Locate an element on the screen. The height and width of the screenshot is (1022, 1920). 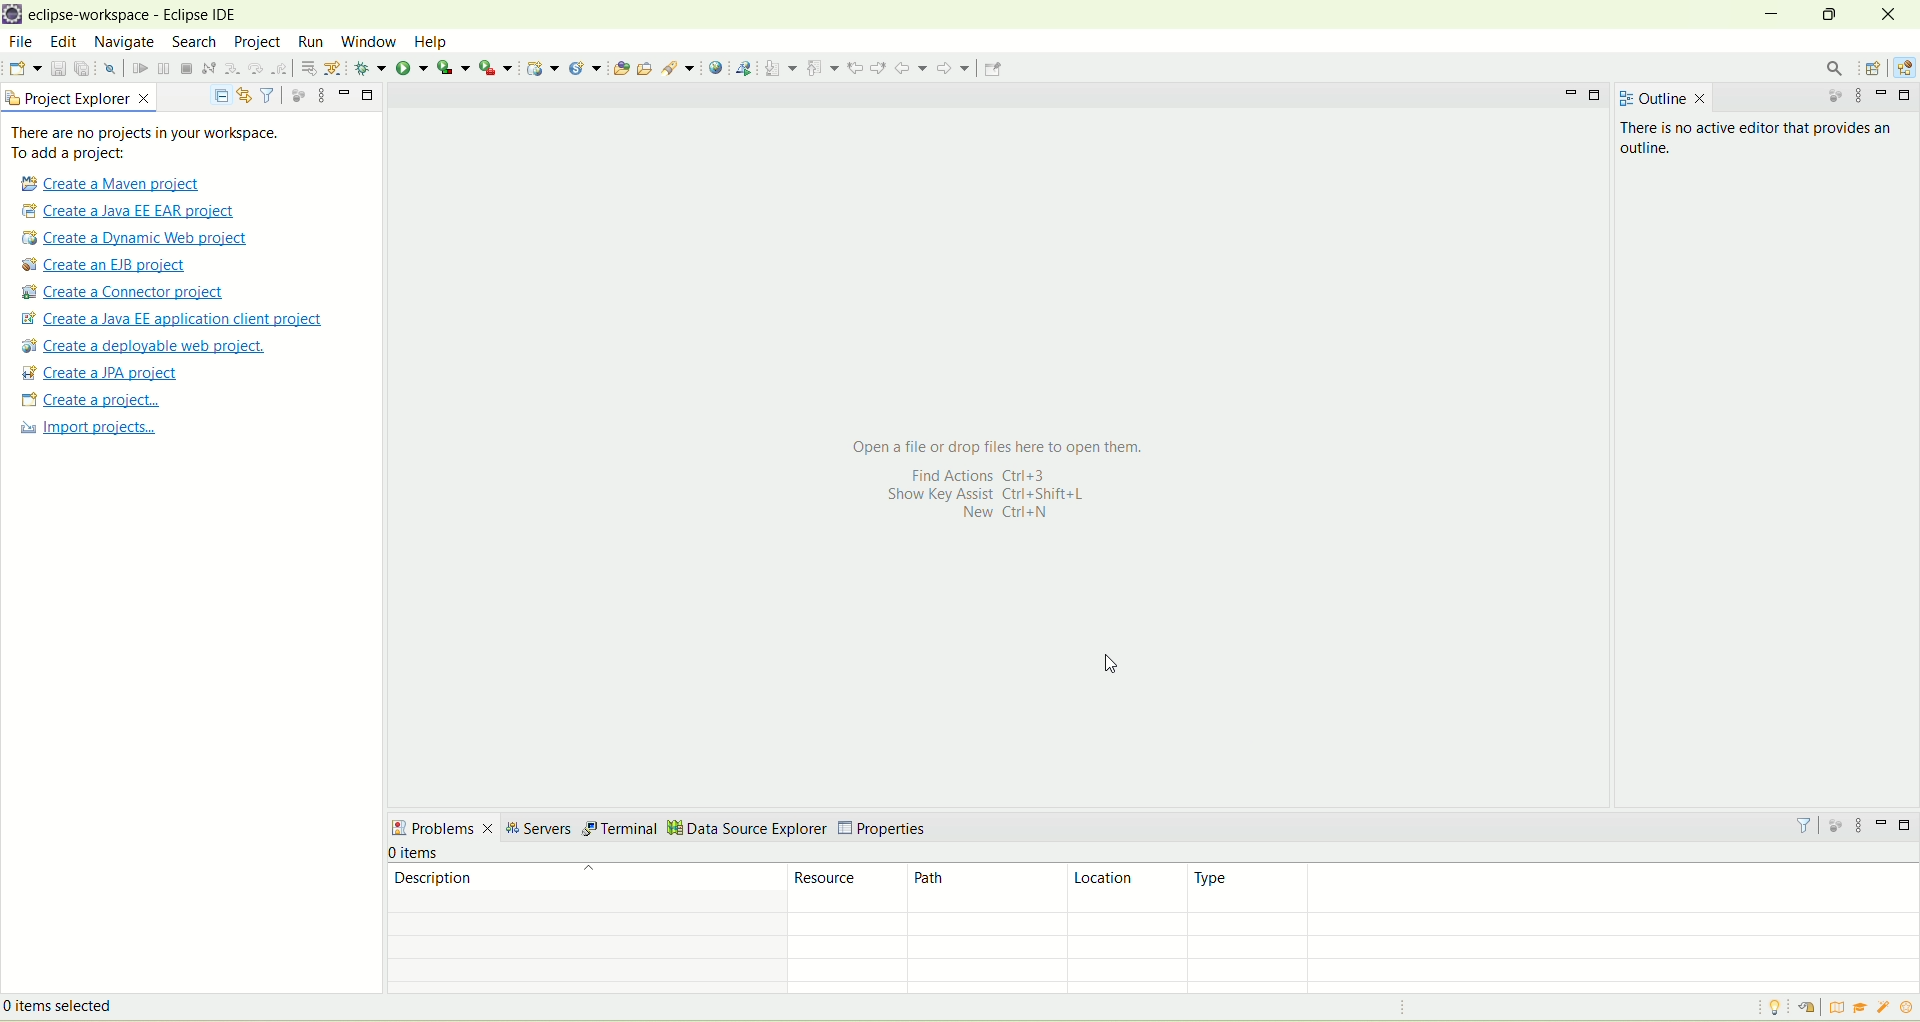
terminate is located at coordinates (265, 69).